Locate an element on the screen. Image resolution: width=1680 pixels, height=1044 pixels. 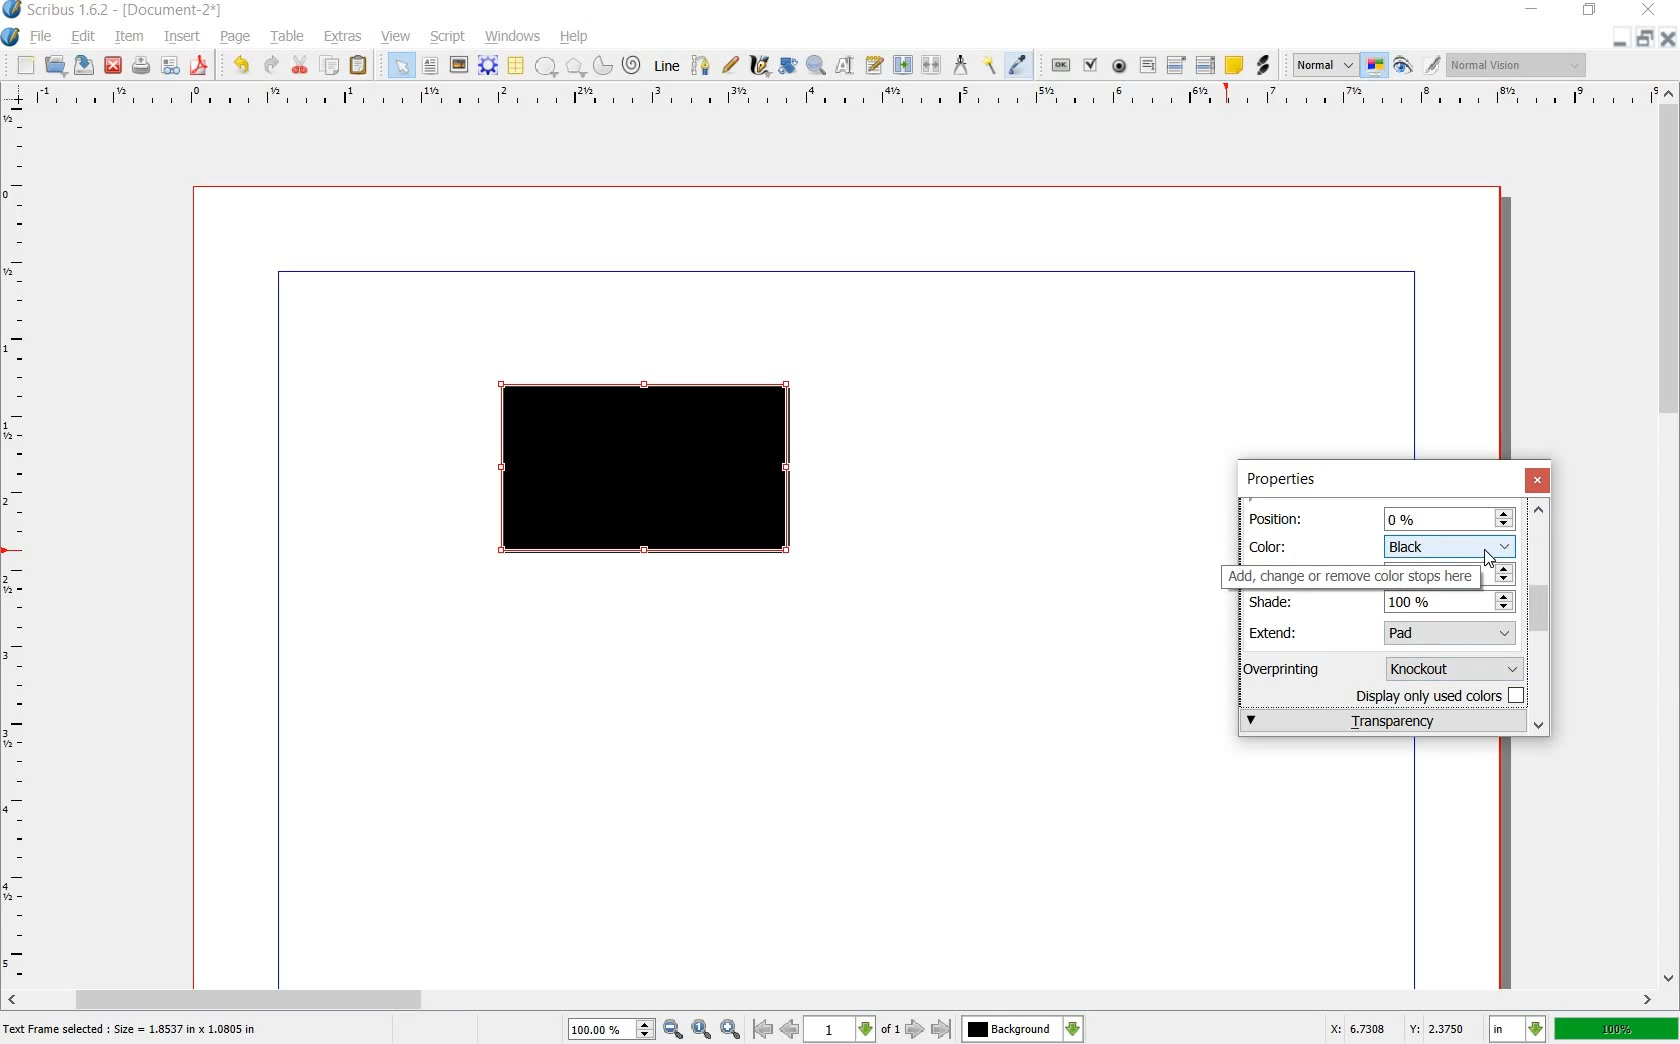
view is located at coordinates (397, 37).